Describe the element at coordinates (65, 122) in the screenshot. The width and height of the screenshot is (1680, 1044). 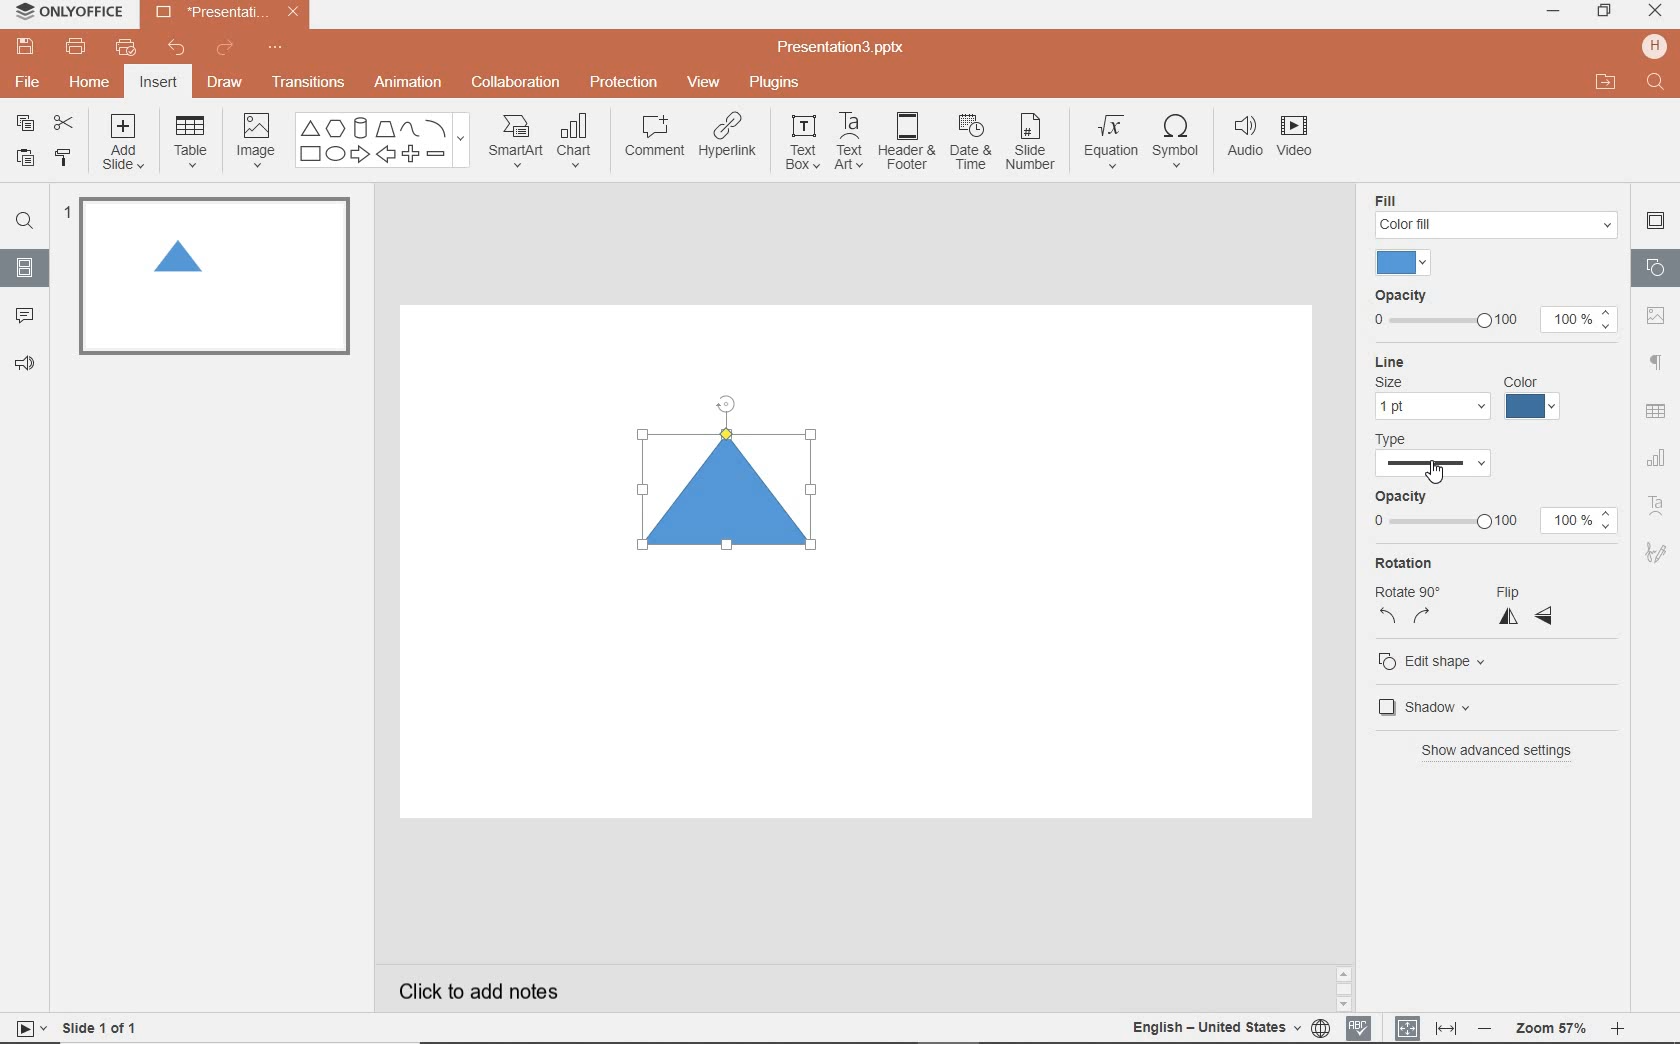
I see `CUT` at that location.